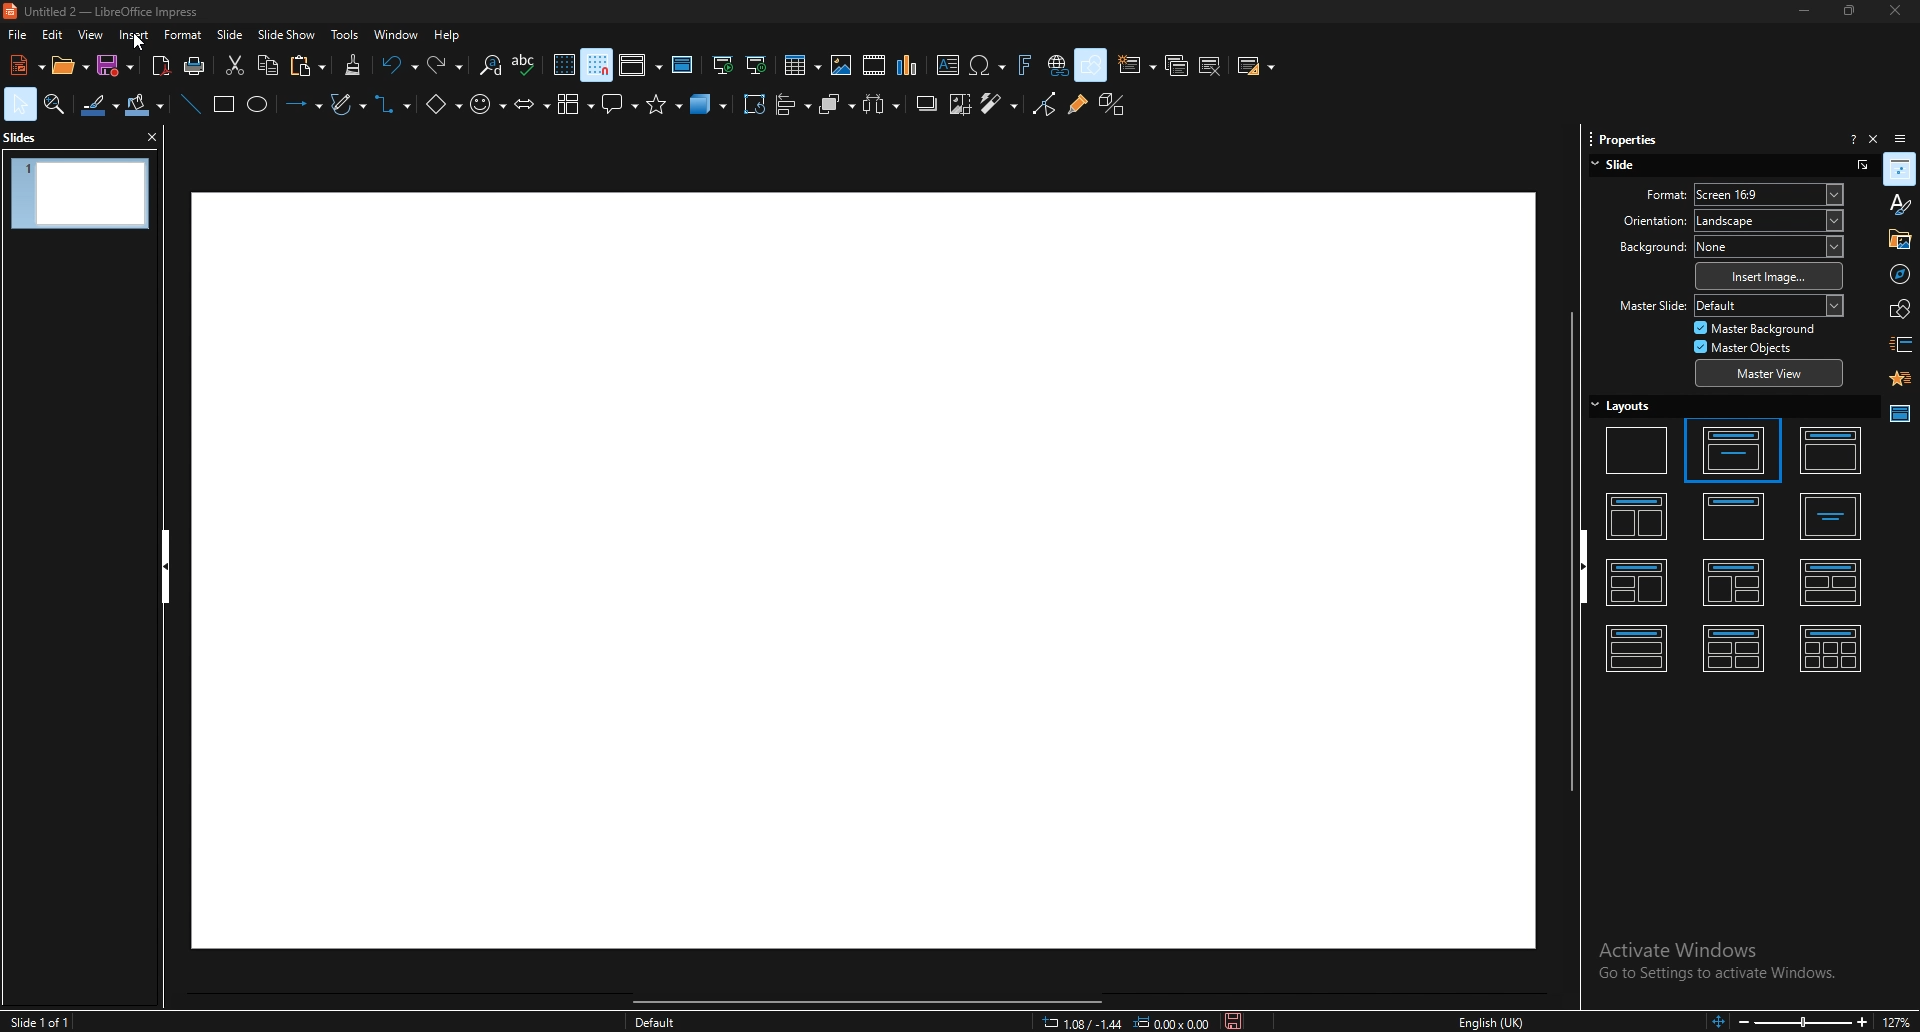  What do you see at coordinates (99, 105) in the screenshot?
I see `line color` at bounding box center [99, 105].